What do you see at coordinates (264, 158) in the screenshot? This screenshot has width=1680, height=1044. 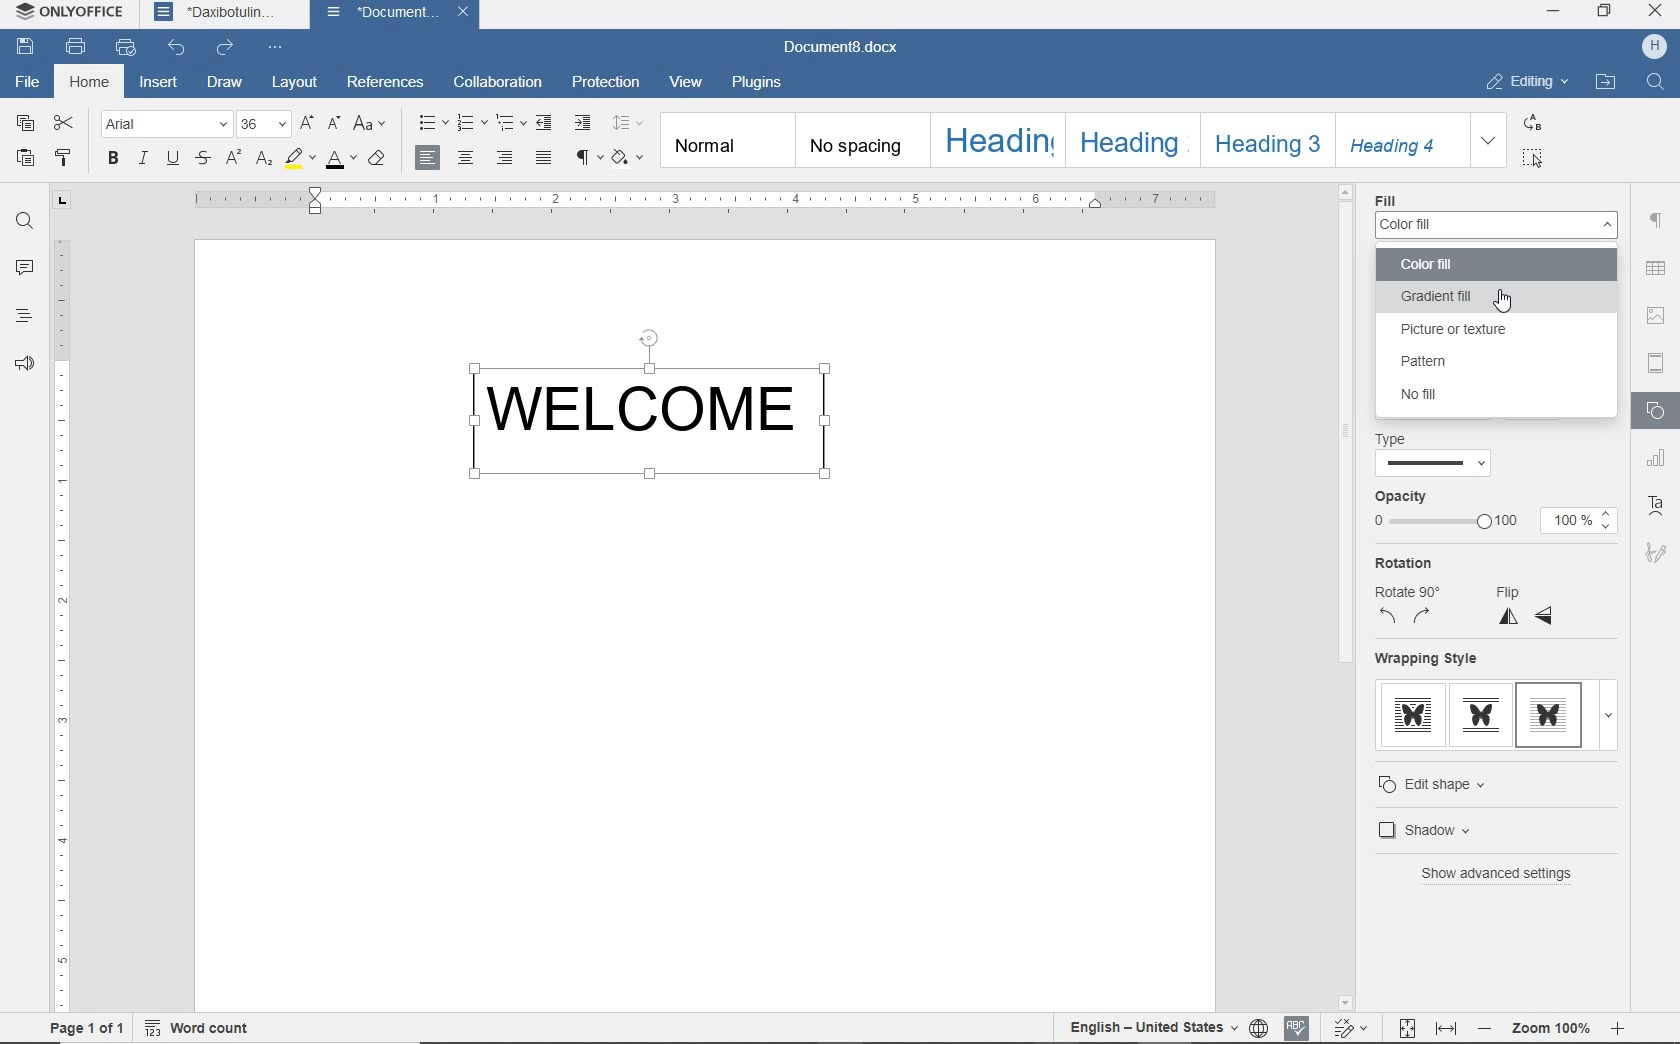 I see `SUBSCRIPT` at bounding box center [264, 158].